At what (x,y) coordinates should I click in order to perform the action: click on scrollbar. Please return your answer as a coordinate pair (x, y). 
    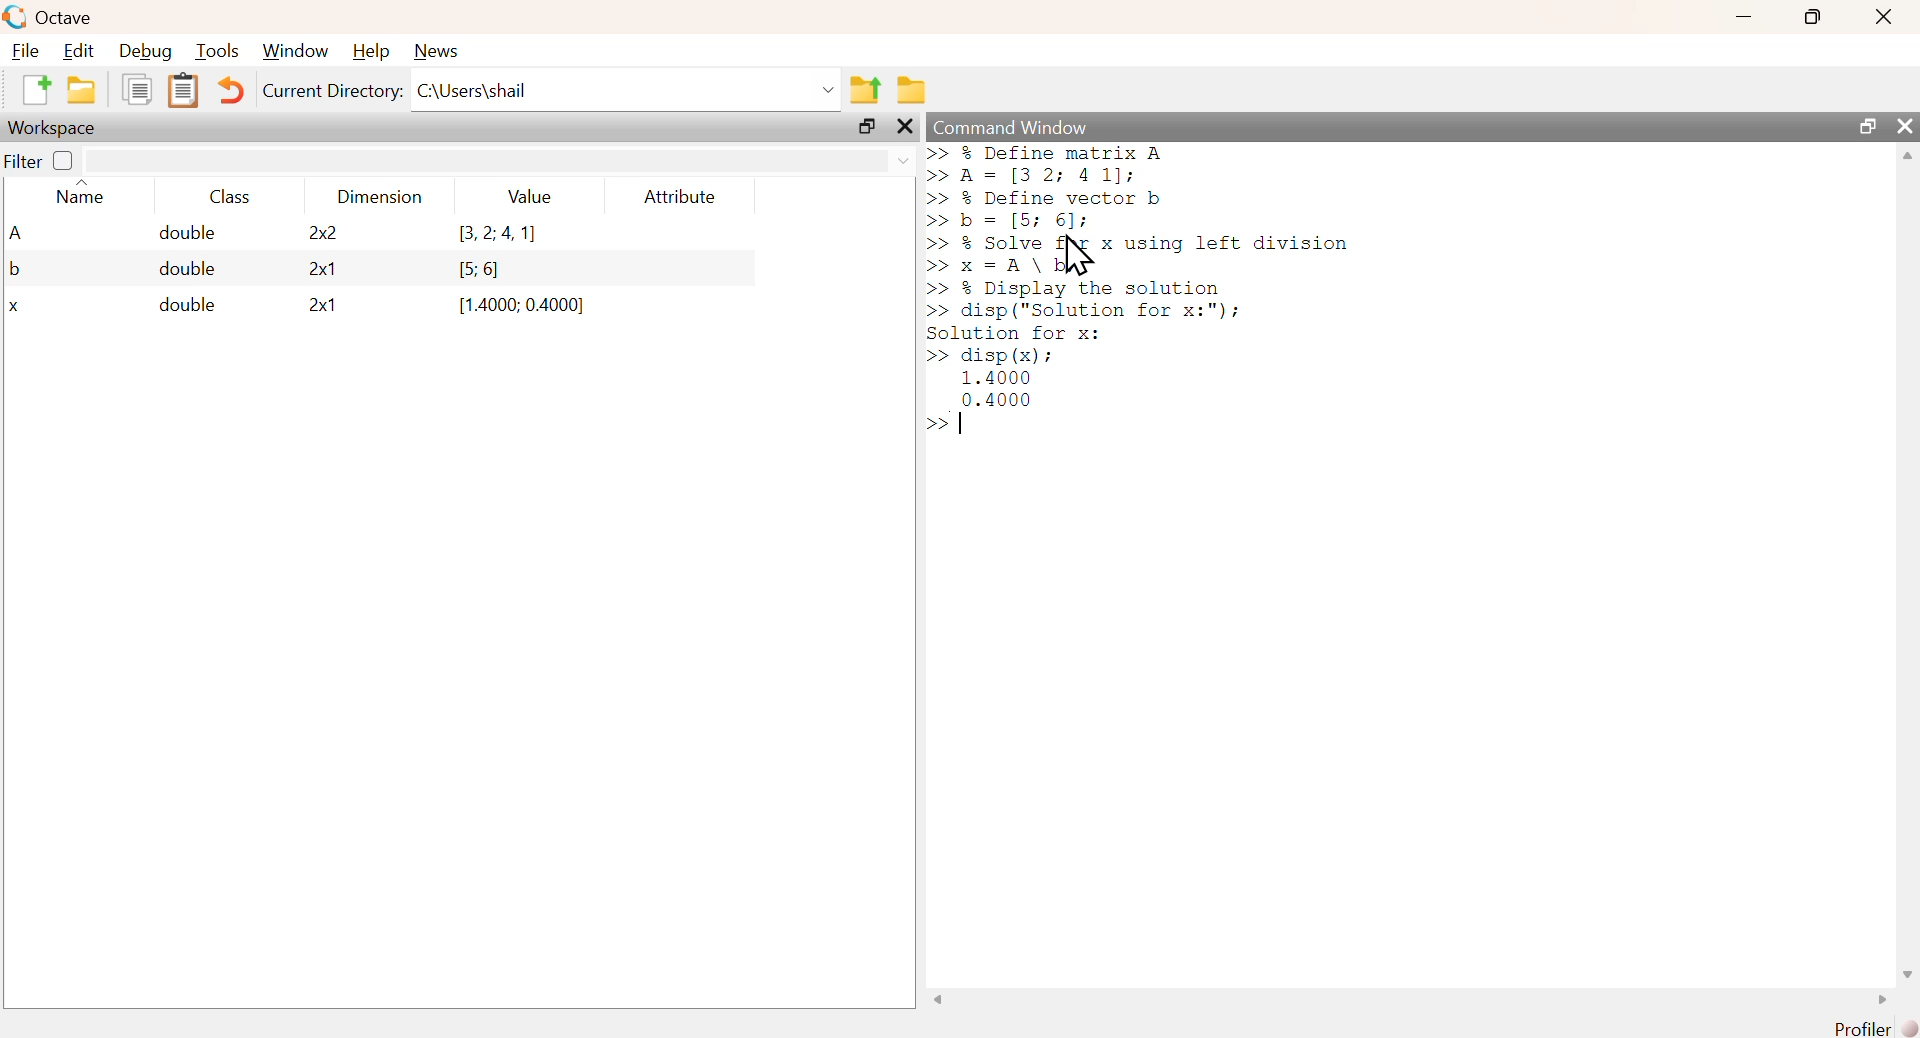
    Looking at the image, I should click on (1409, 1002).